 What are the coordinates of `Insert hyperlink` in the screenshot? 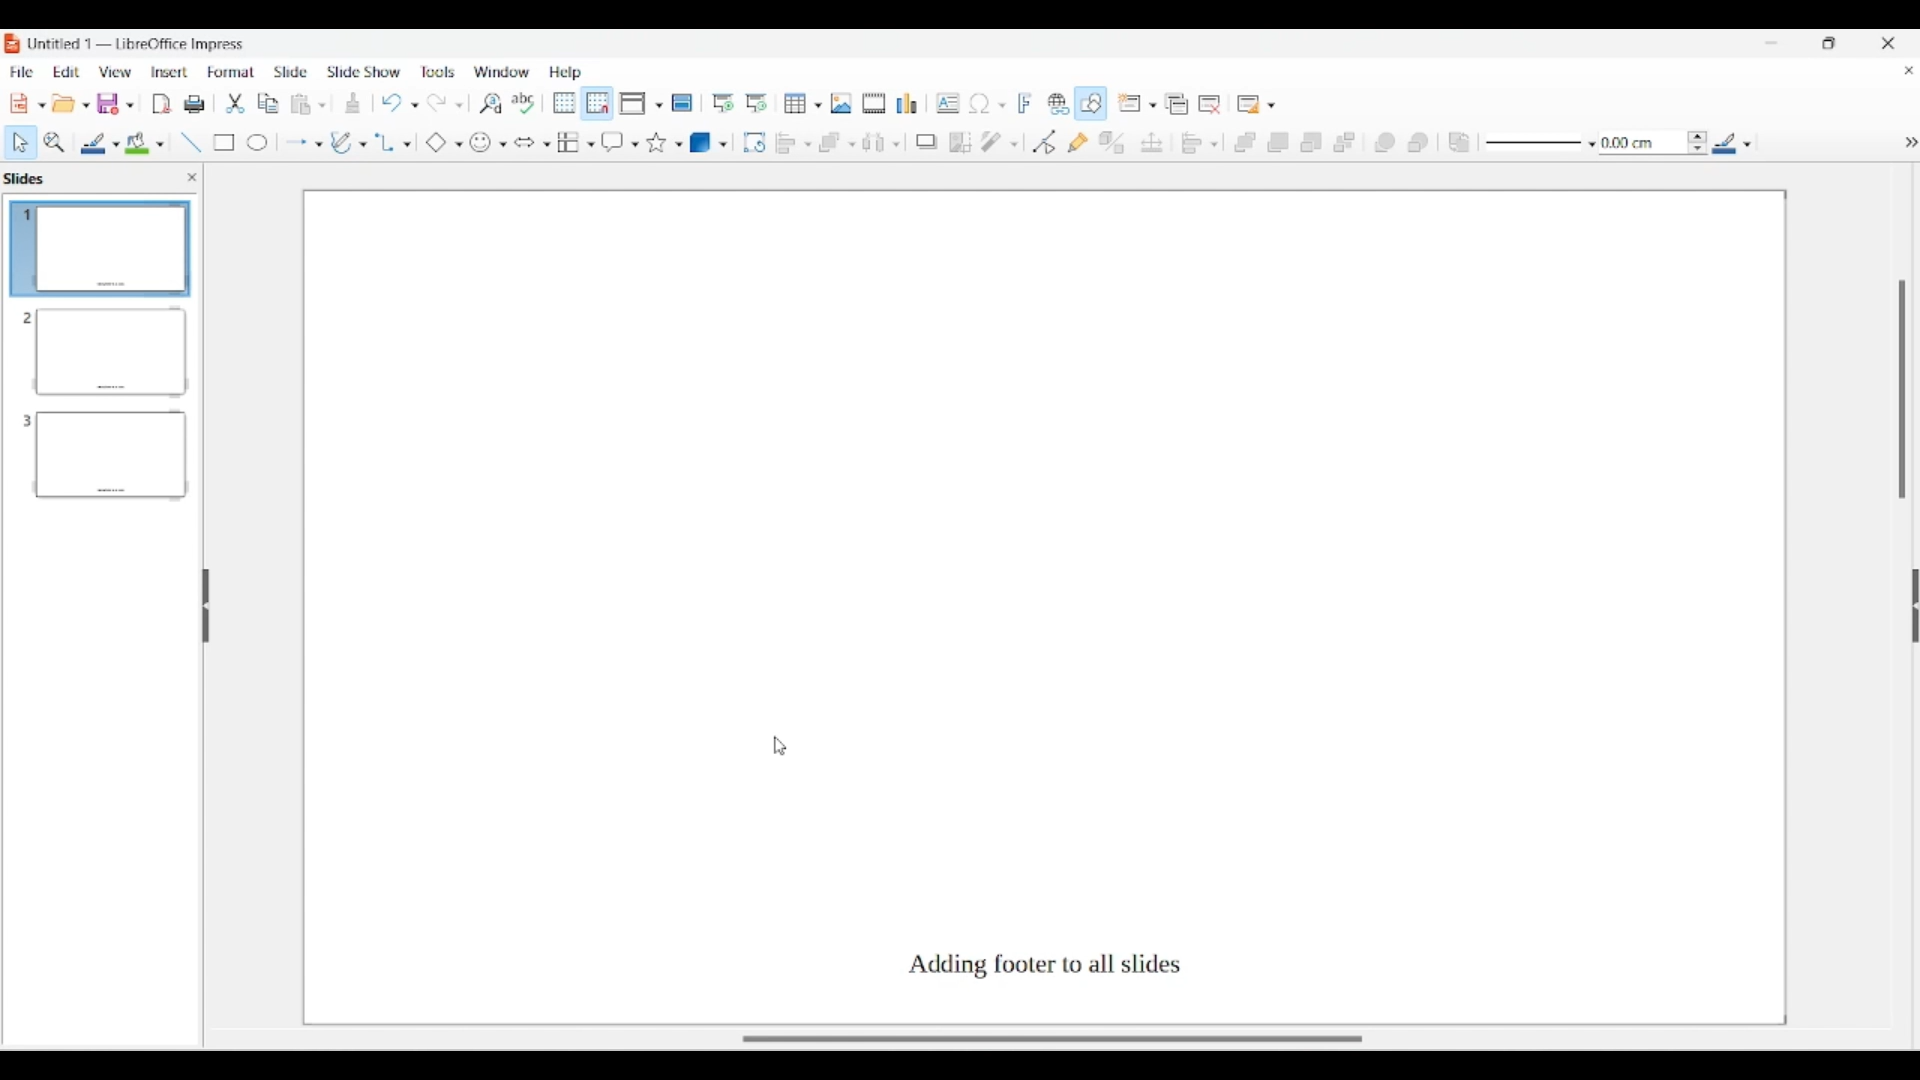 It's located at (1059, 103).